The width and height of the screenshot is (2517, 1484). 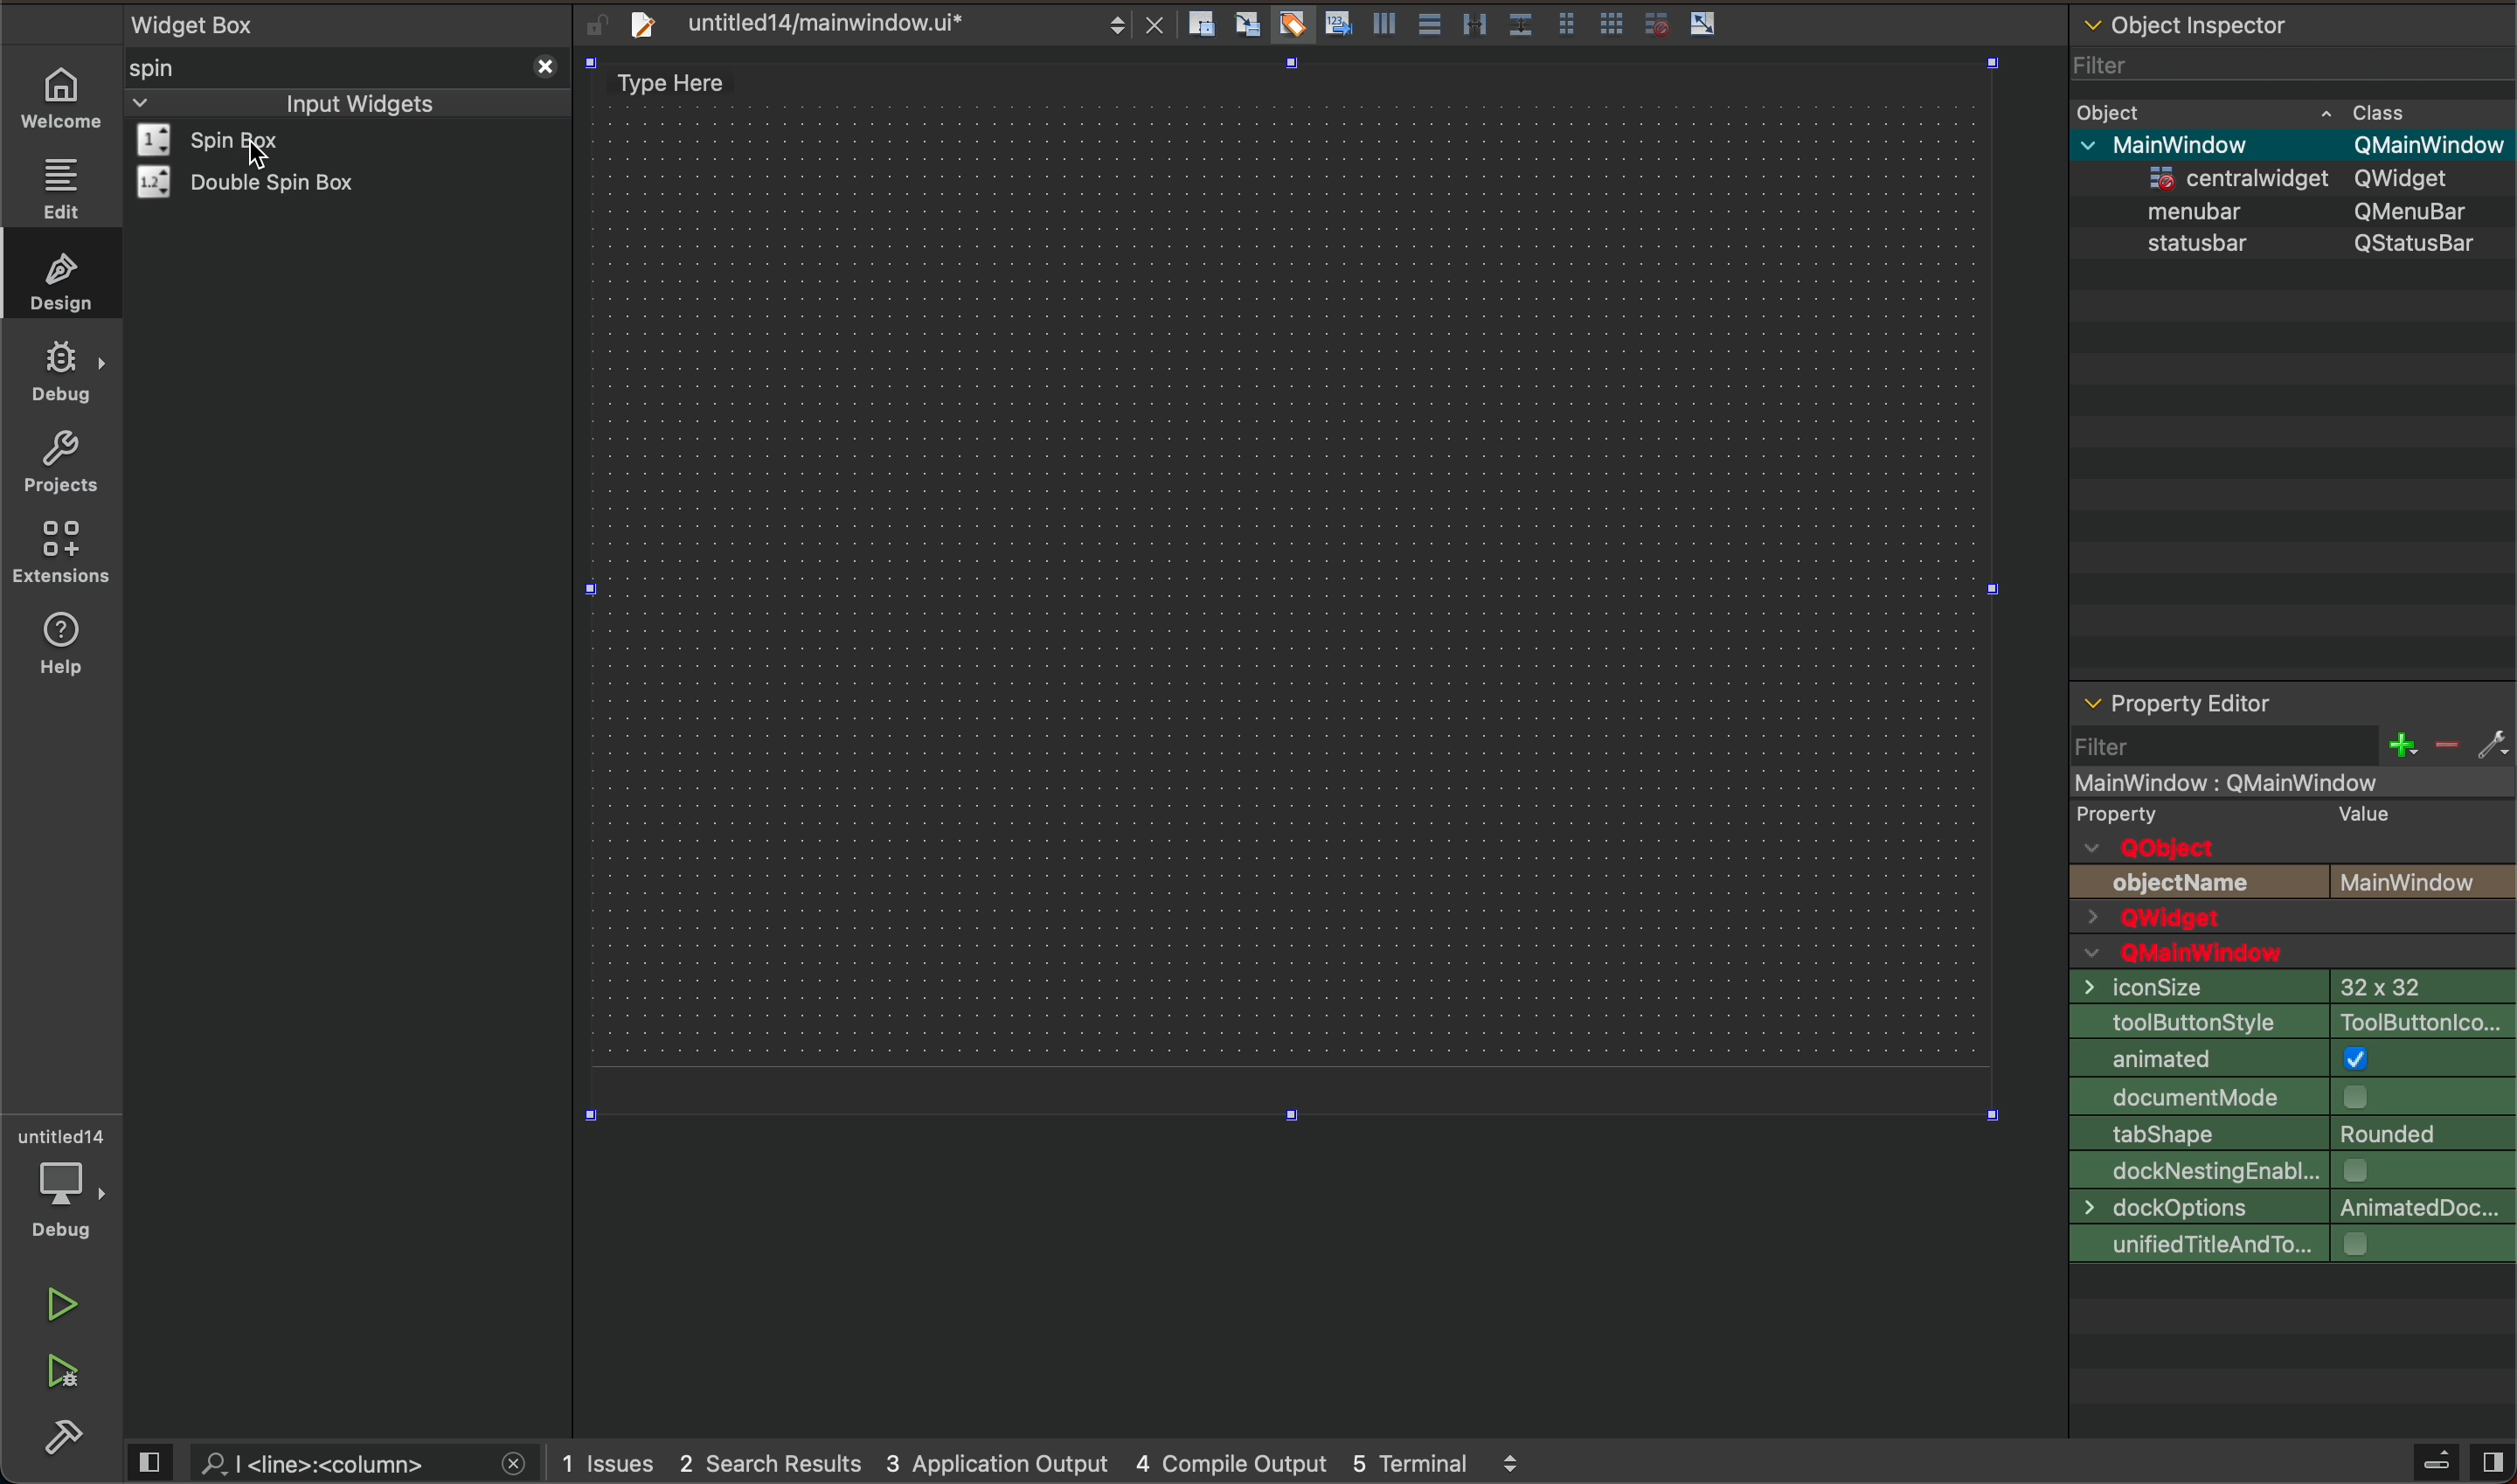 I want to click on object selected, so click(x=2290, y=780).